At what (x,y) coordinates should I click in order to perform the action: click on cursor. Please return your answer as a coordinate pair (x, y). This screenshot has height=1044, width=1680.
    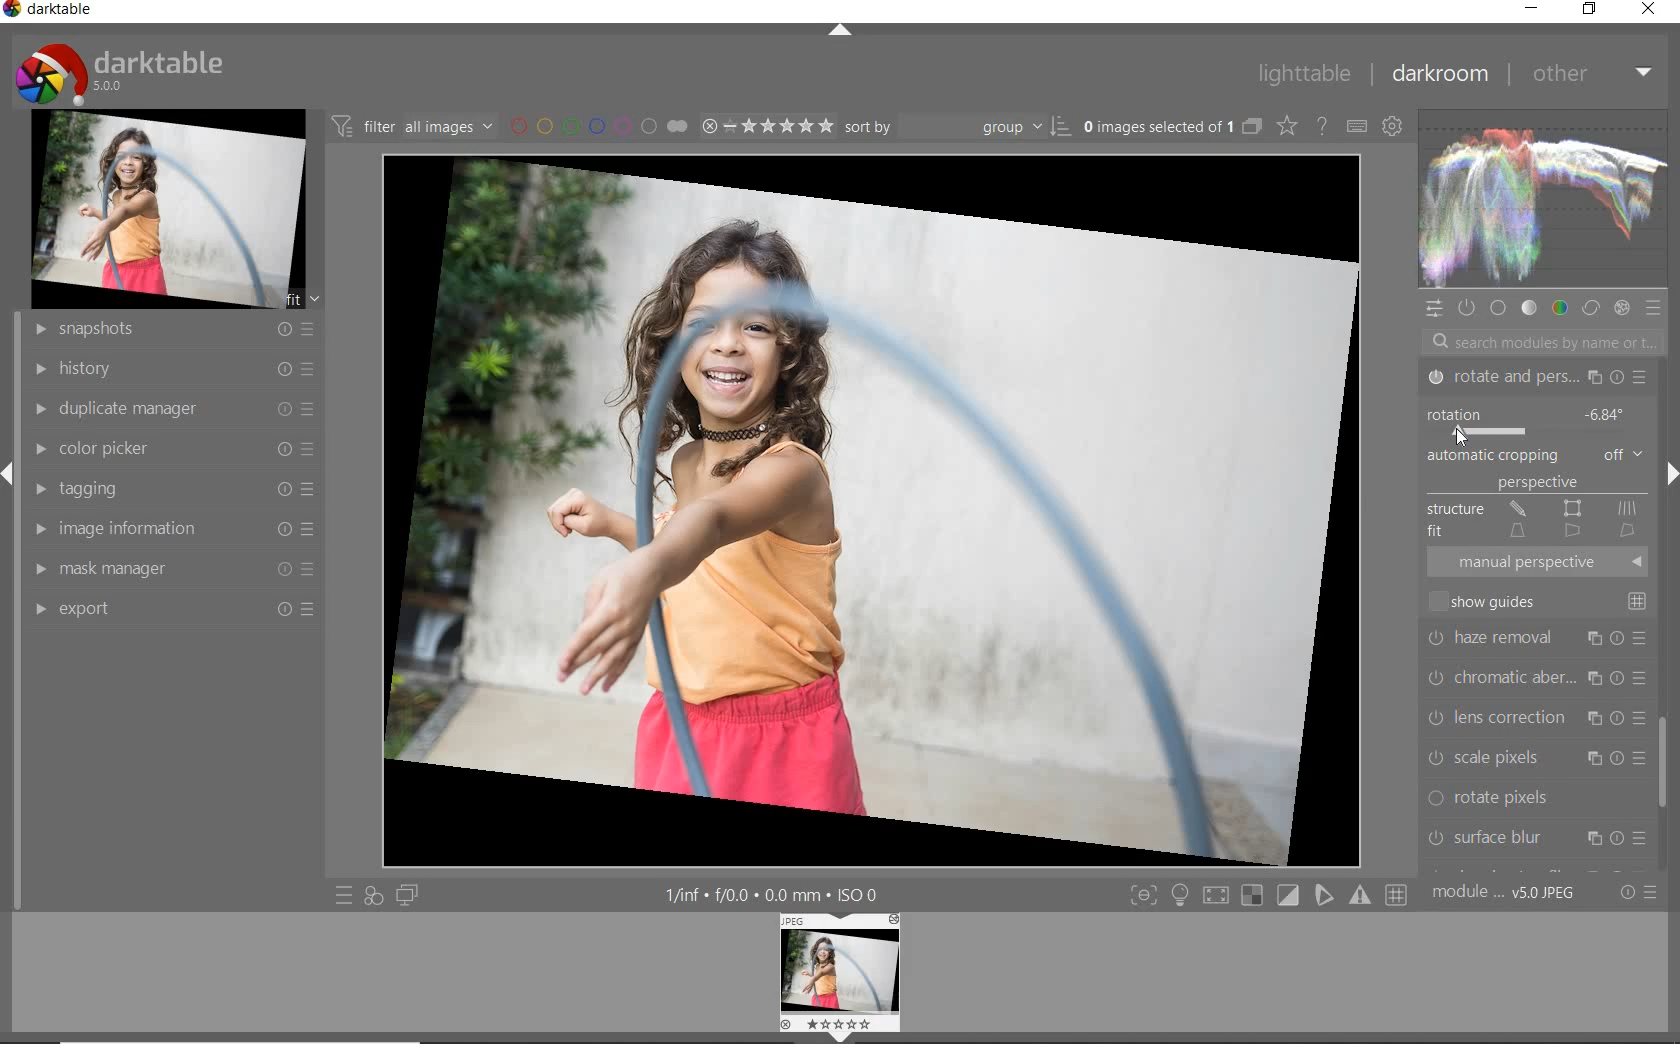
    Looking at the image, I should click on (1460, 439).